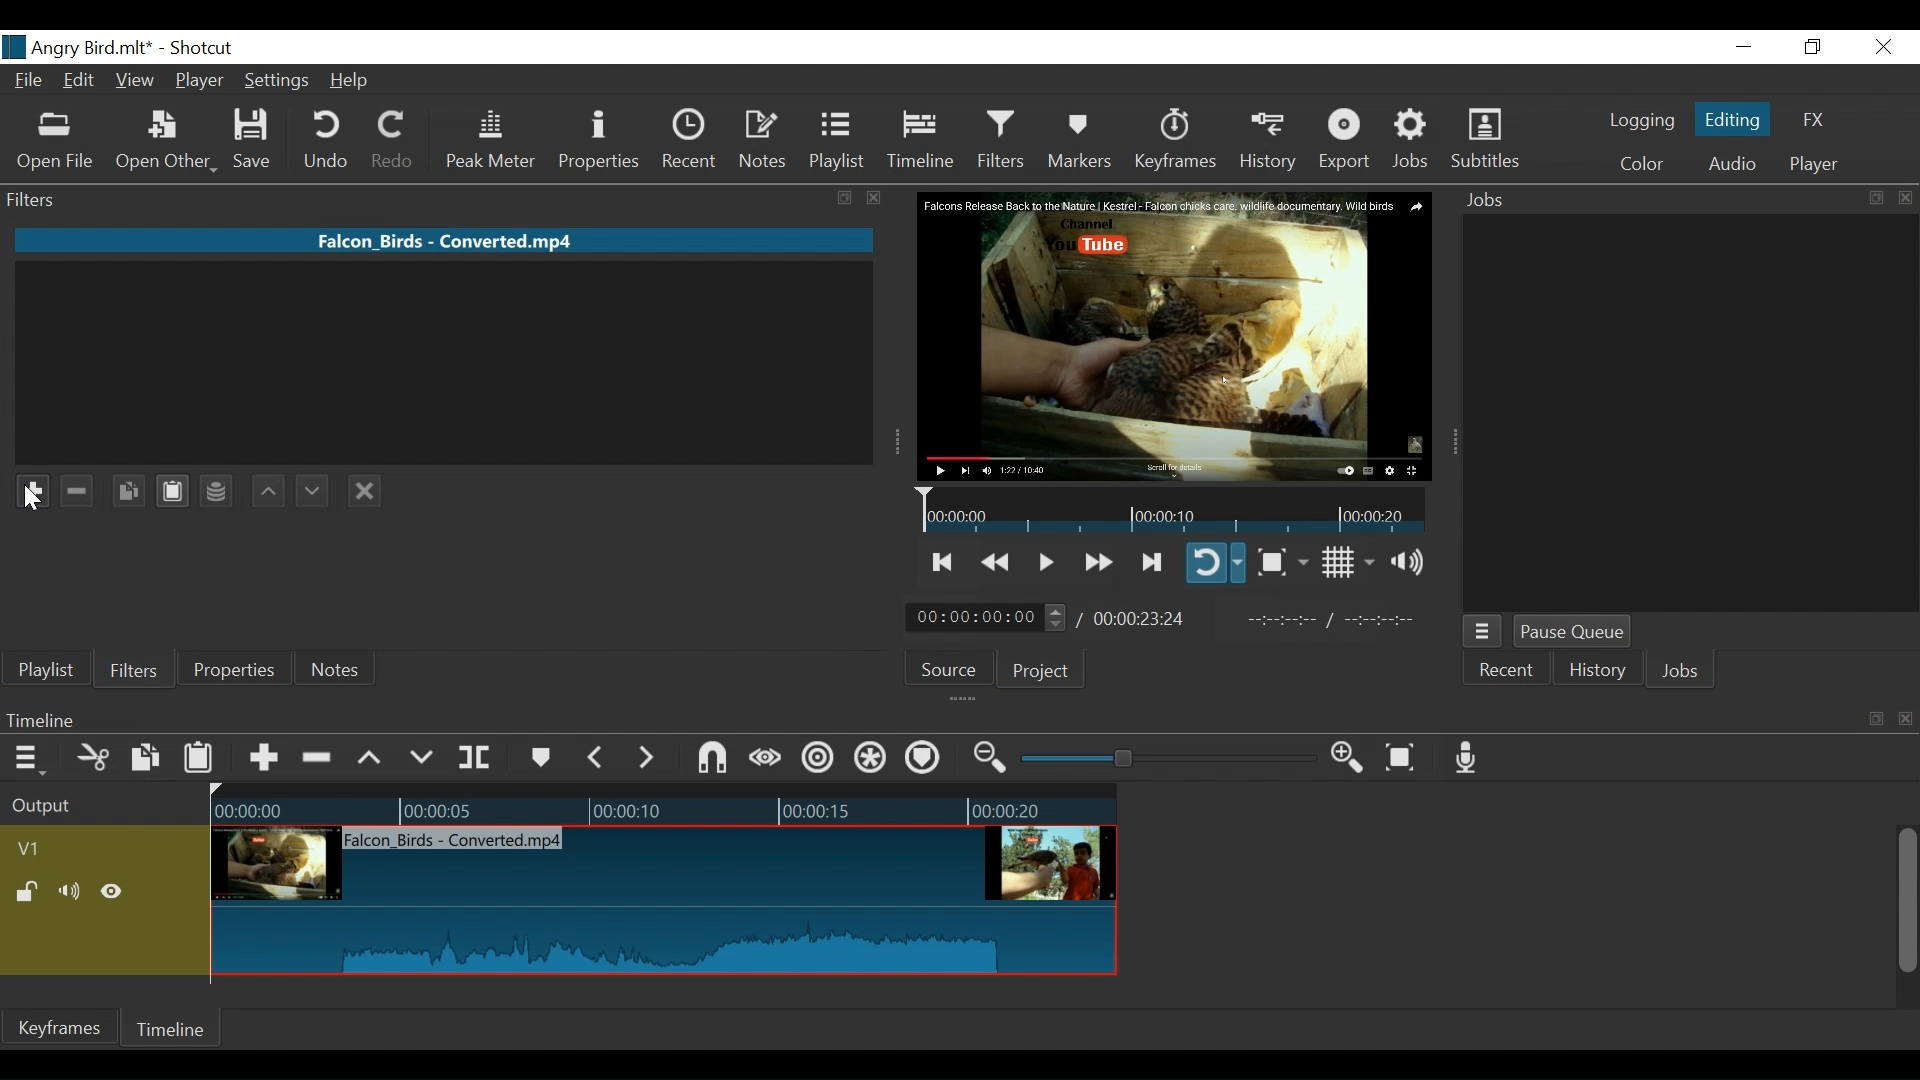  What do you see at coordinates (1174, 509) in the screenshot?
I see `Timeline` at bounding box center [1174, 509].